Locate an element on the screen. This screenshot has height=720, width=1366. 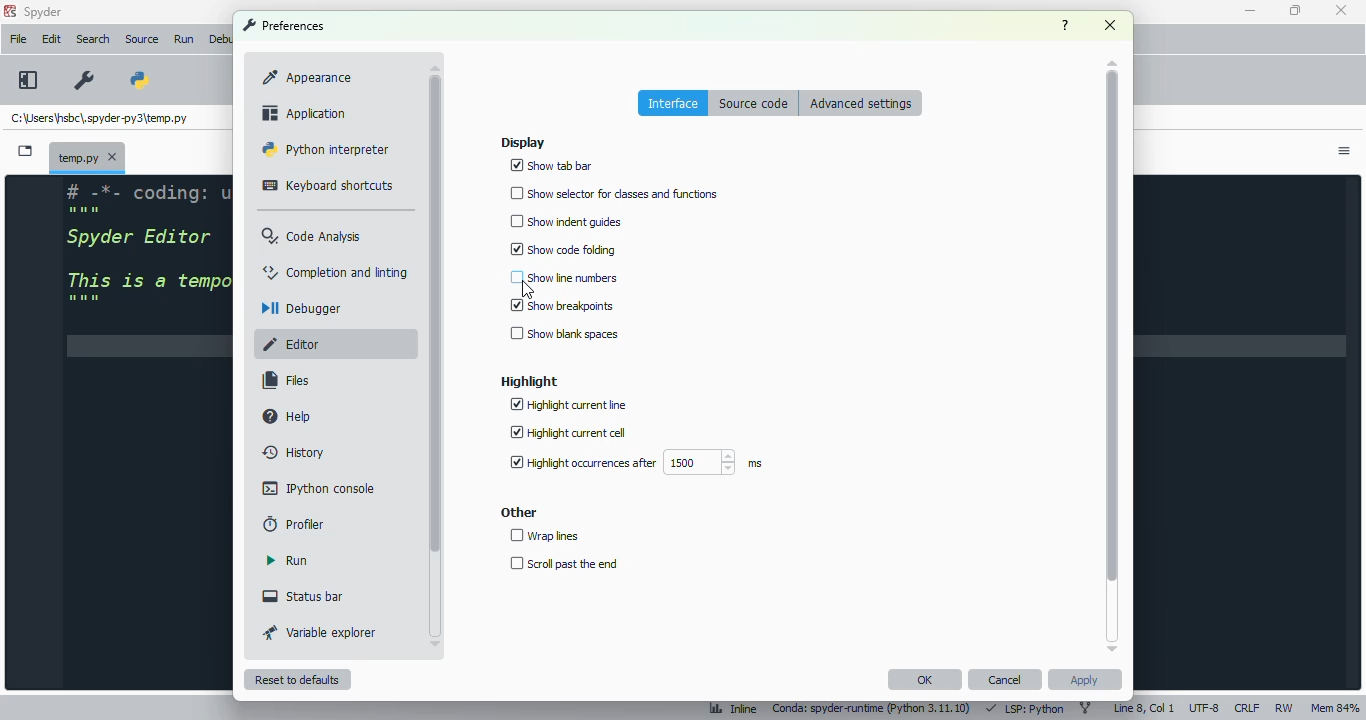
highlight occurrences after 1500 ms is located at coordinates (633, 463).